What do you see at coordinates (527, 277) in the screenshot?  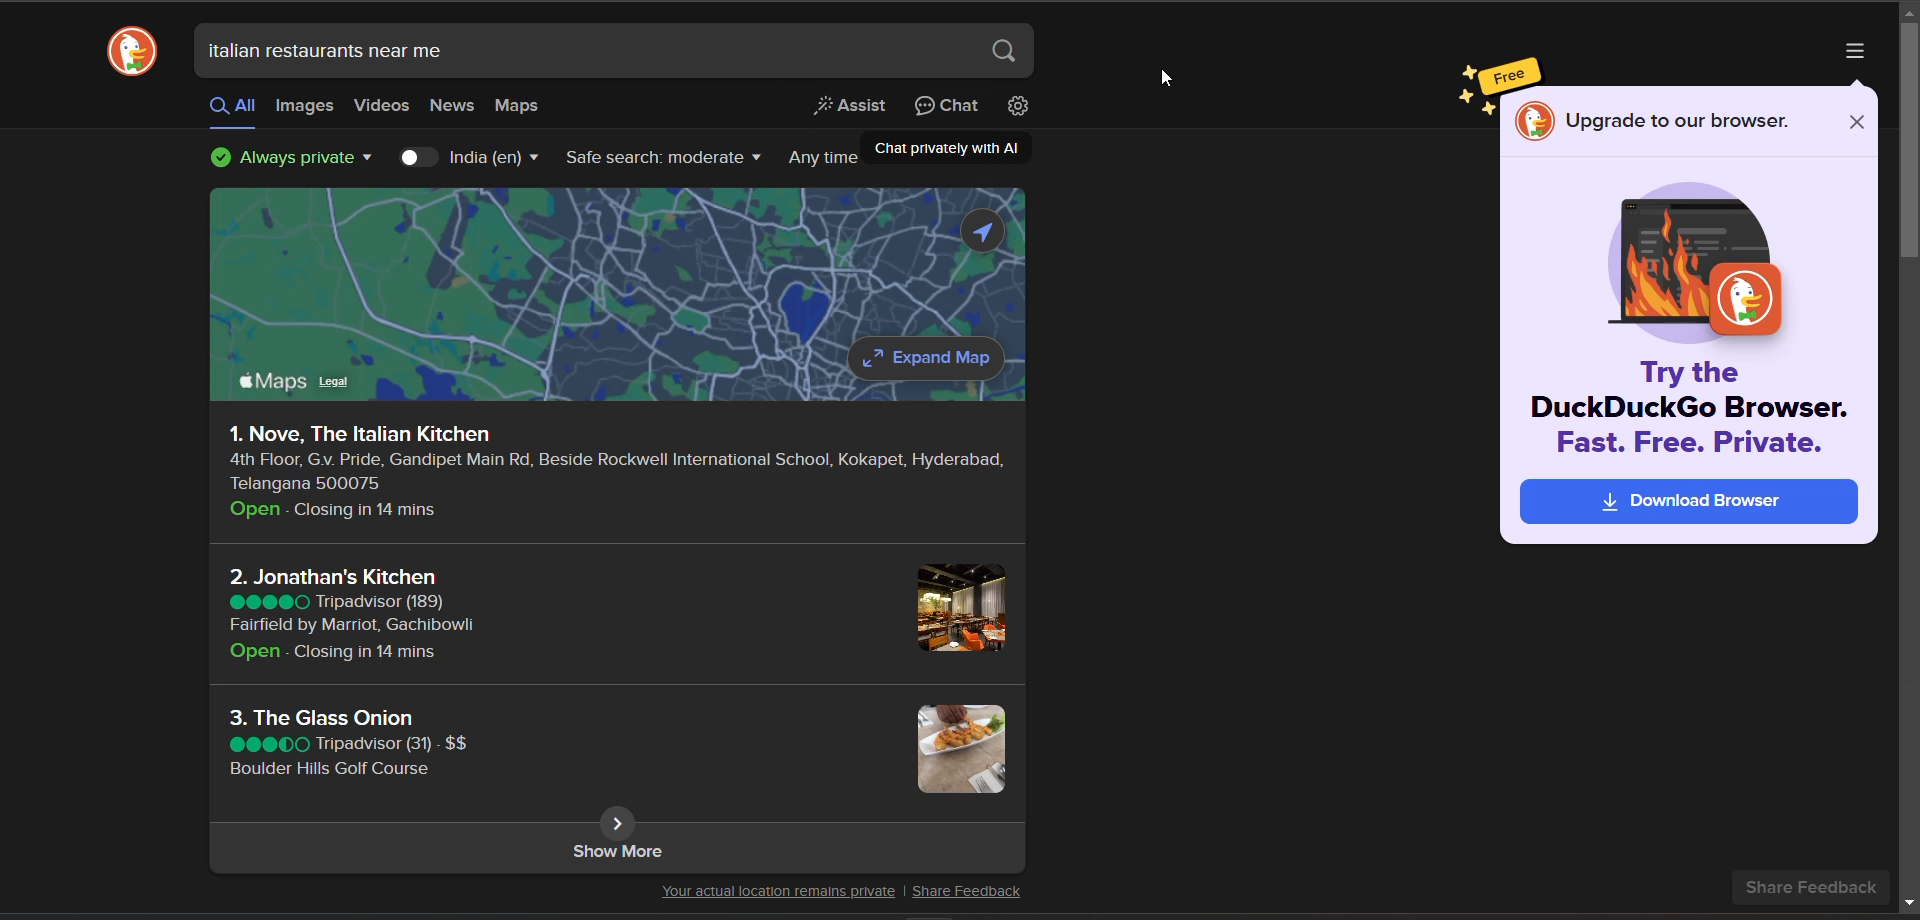 I see `Preview of map` at bounding box center [527, 277].